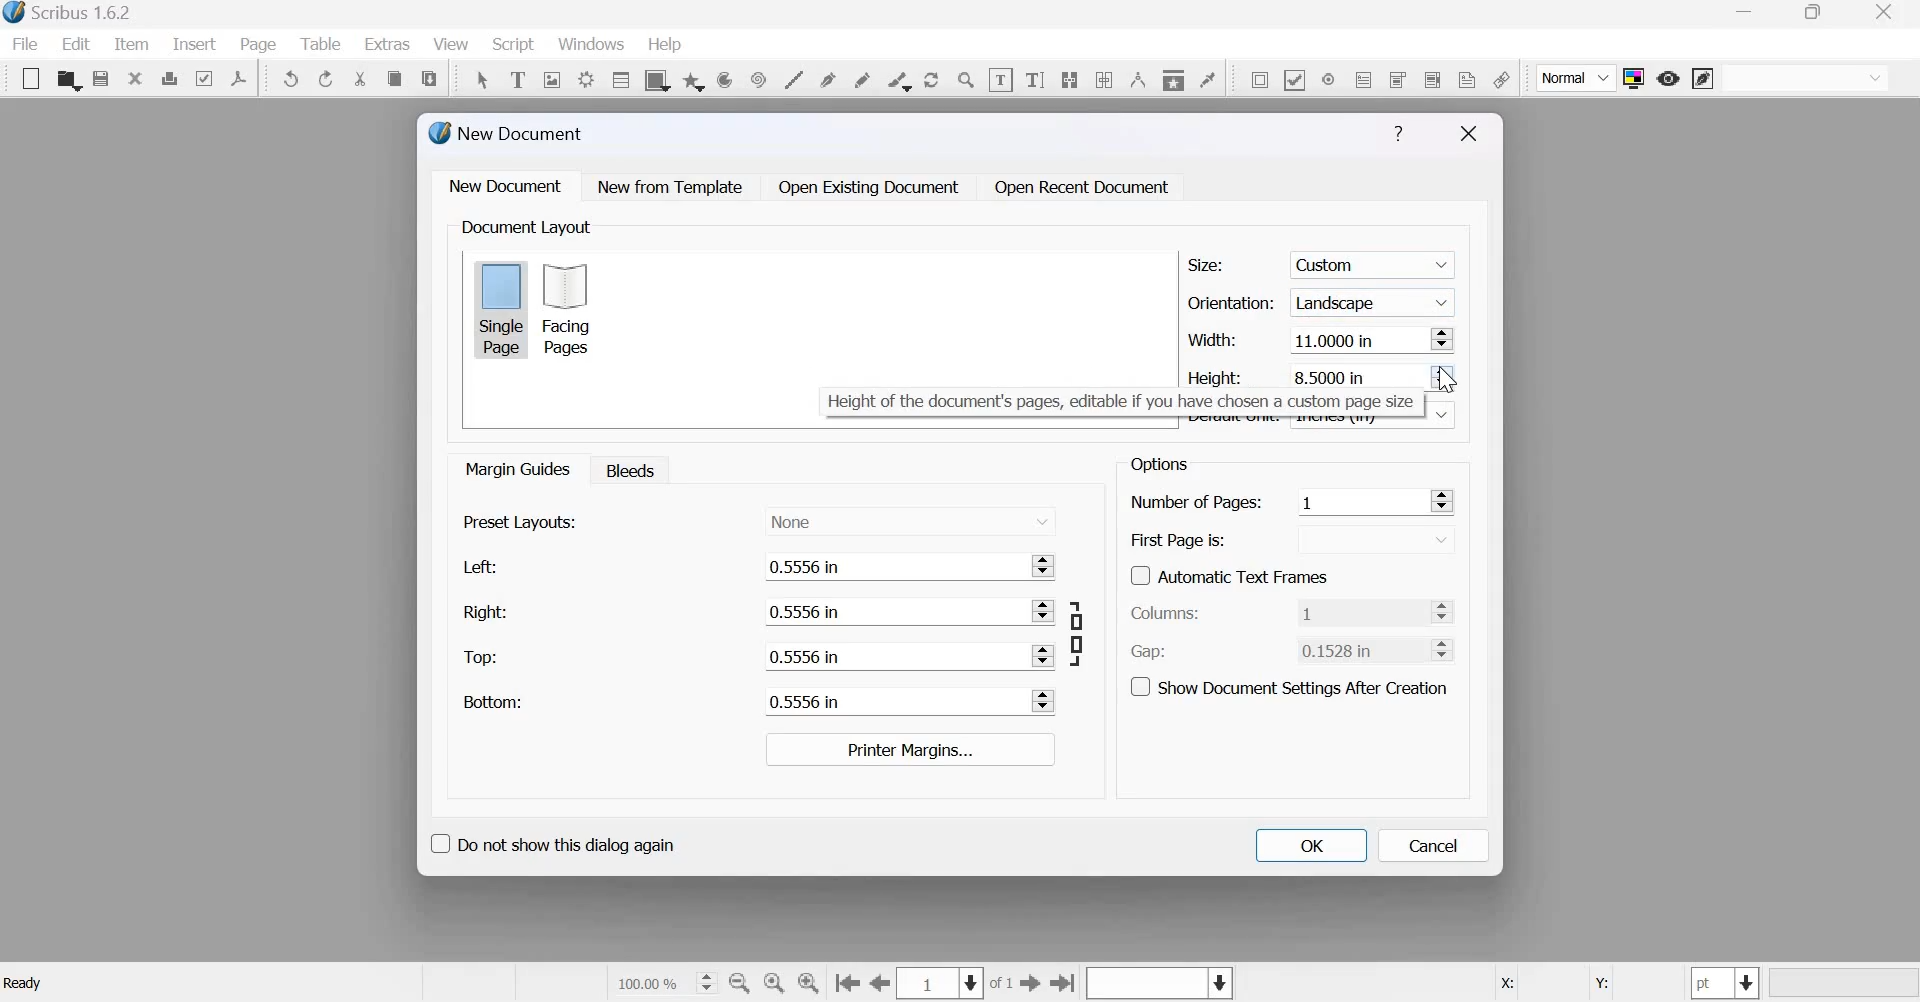 The image size is (1920, 1002). Describe the element at coordinates (1031, 982) in the screenshot. I see `go to the next page` at that location.